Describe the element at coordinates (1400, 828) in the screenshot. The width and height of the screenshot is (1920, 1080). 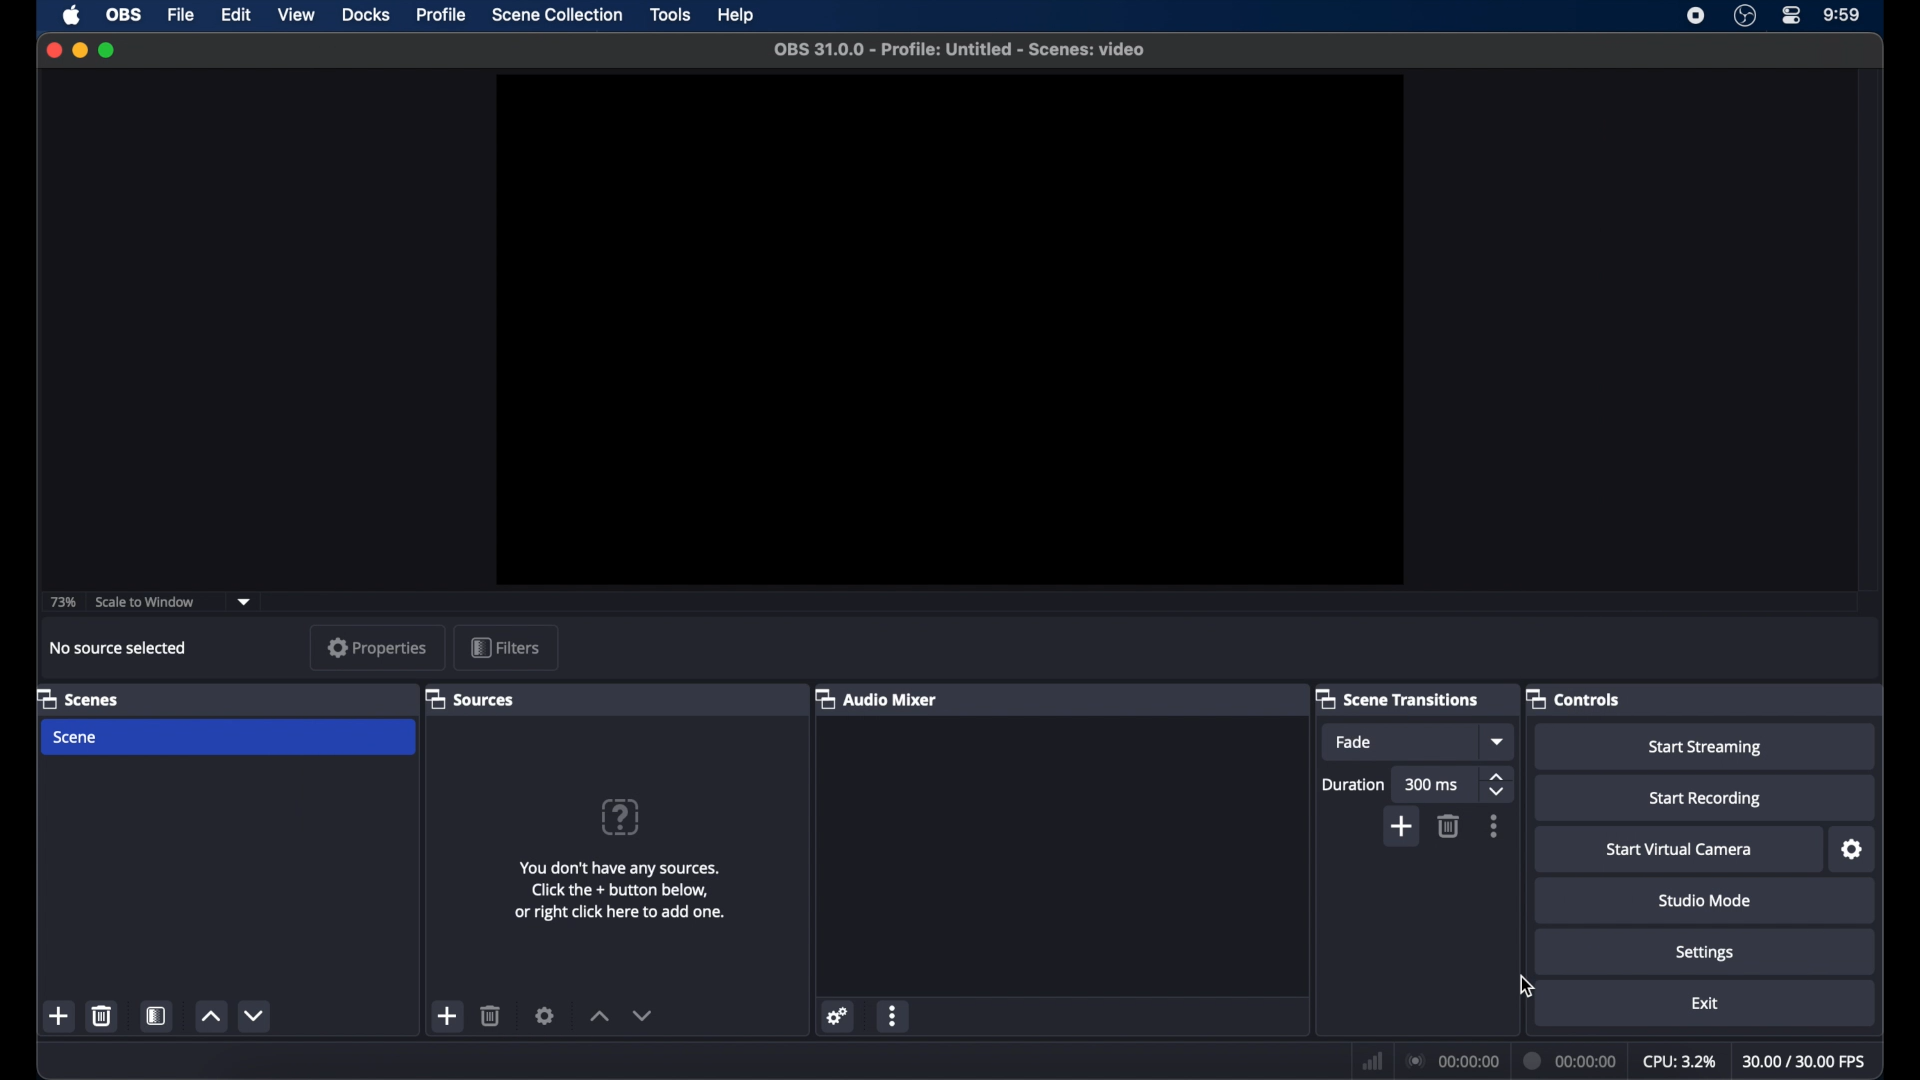
I see `add` at that location.